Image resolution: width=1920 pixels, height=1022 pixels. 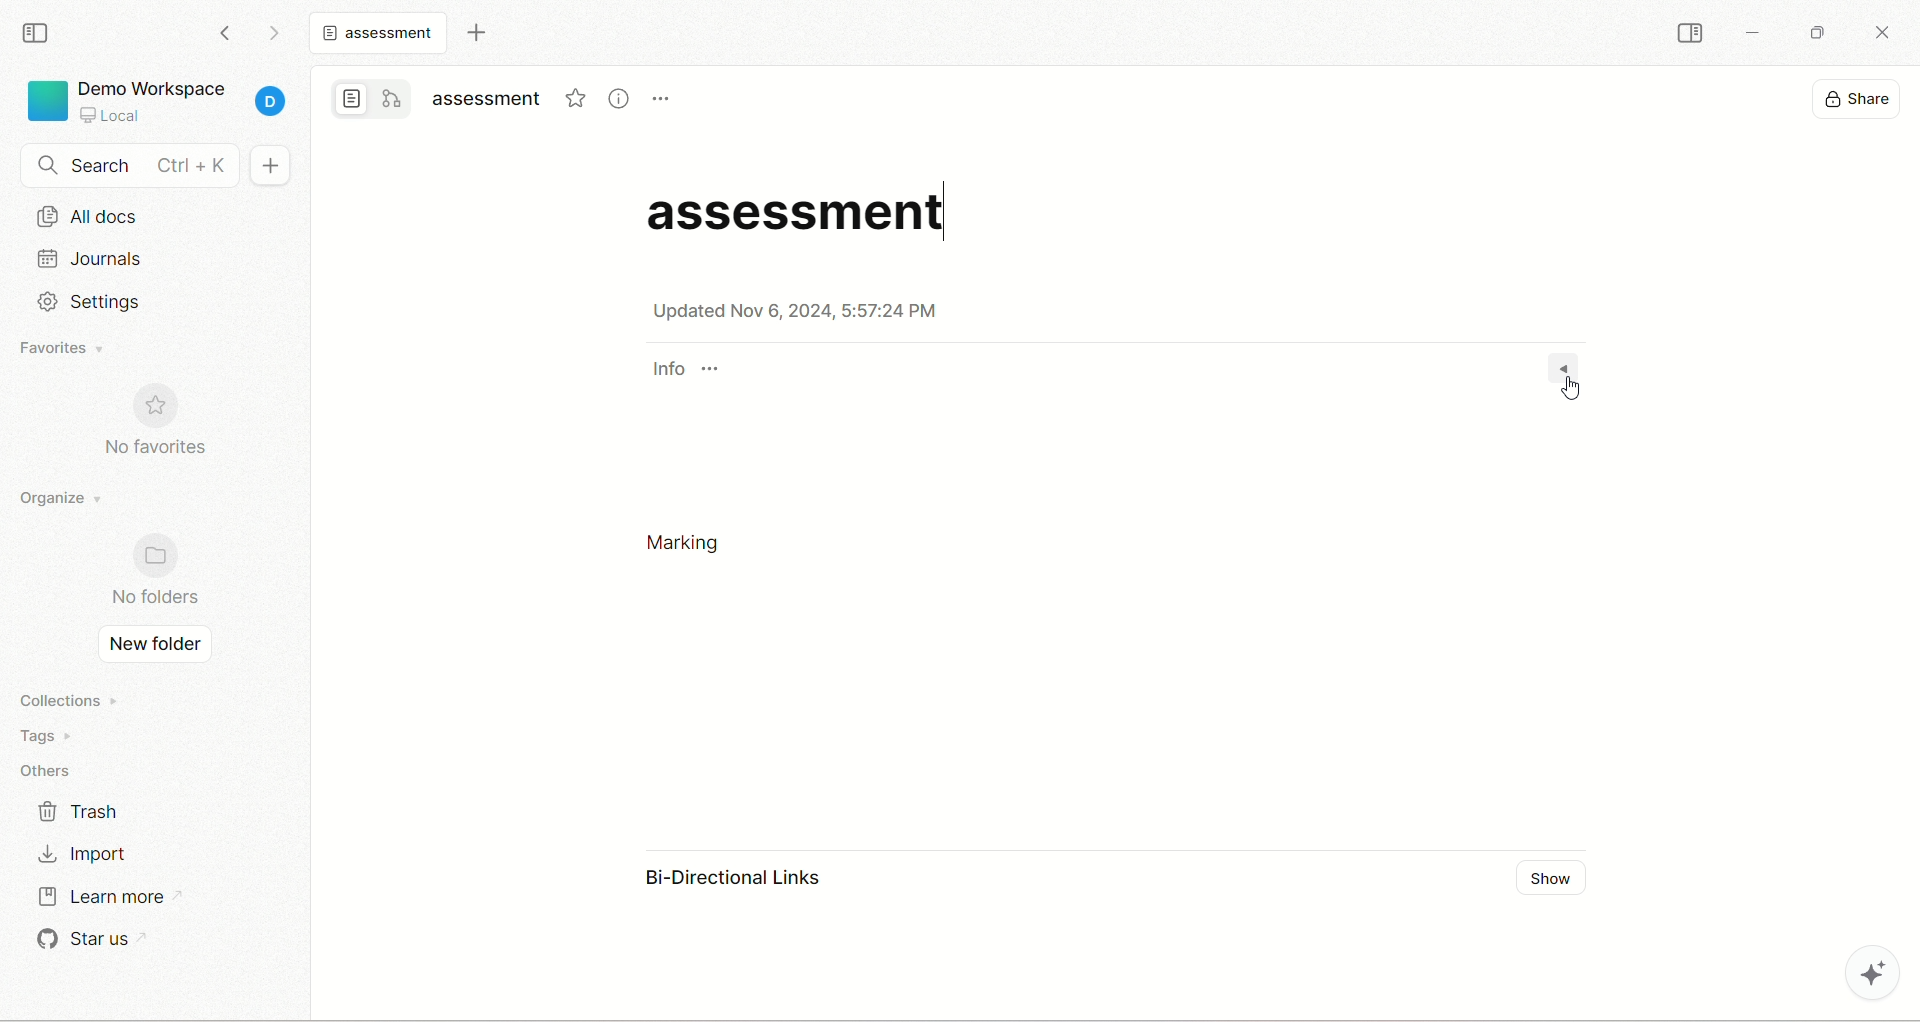 What do you see at coordinates (795, 312) in the screenshot?
I see `Updated Nov 6, 2024, 5:57:24 PM` at bounding box center [795, 312].